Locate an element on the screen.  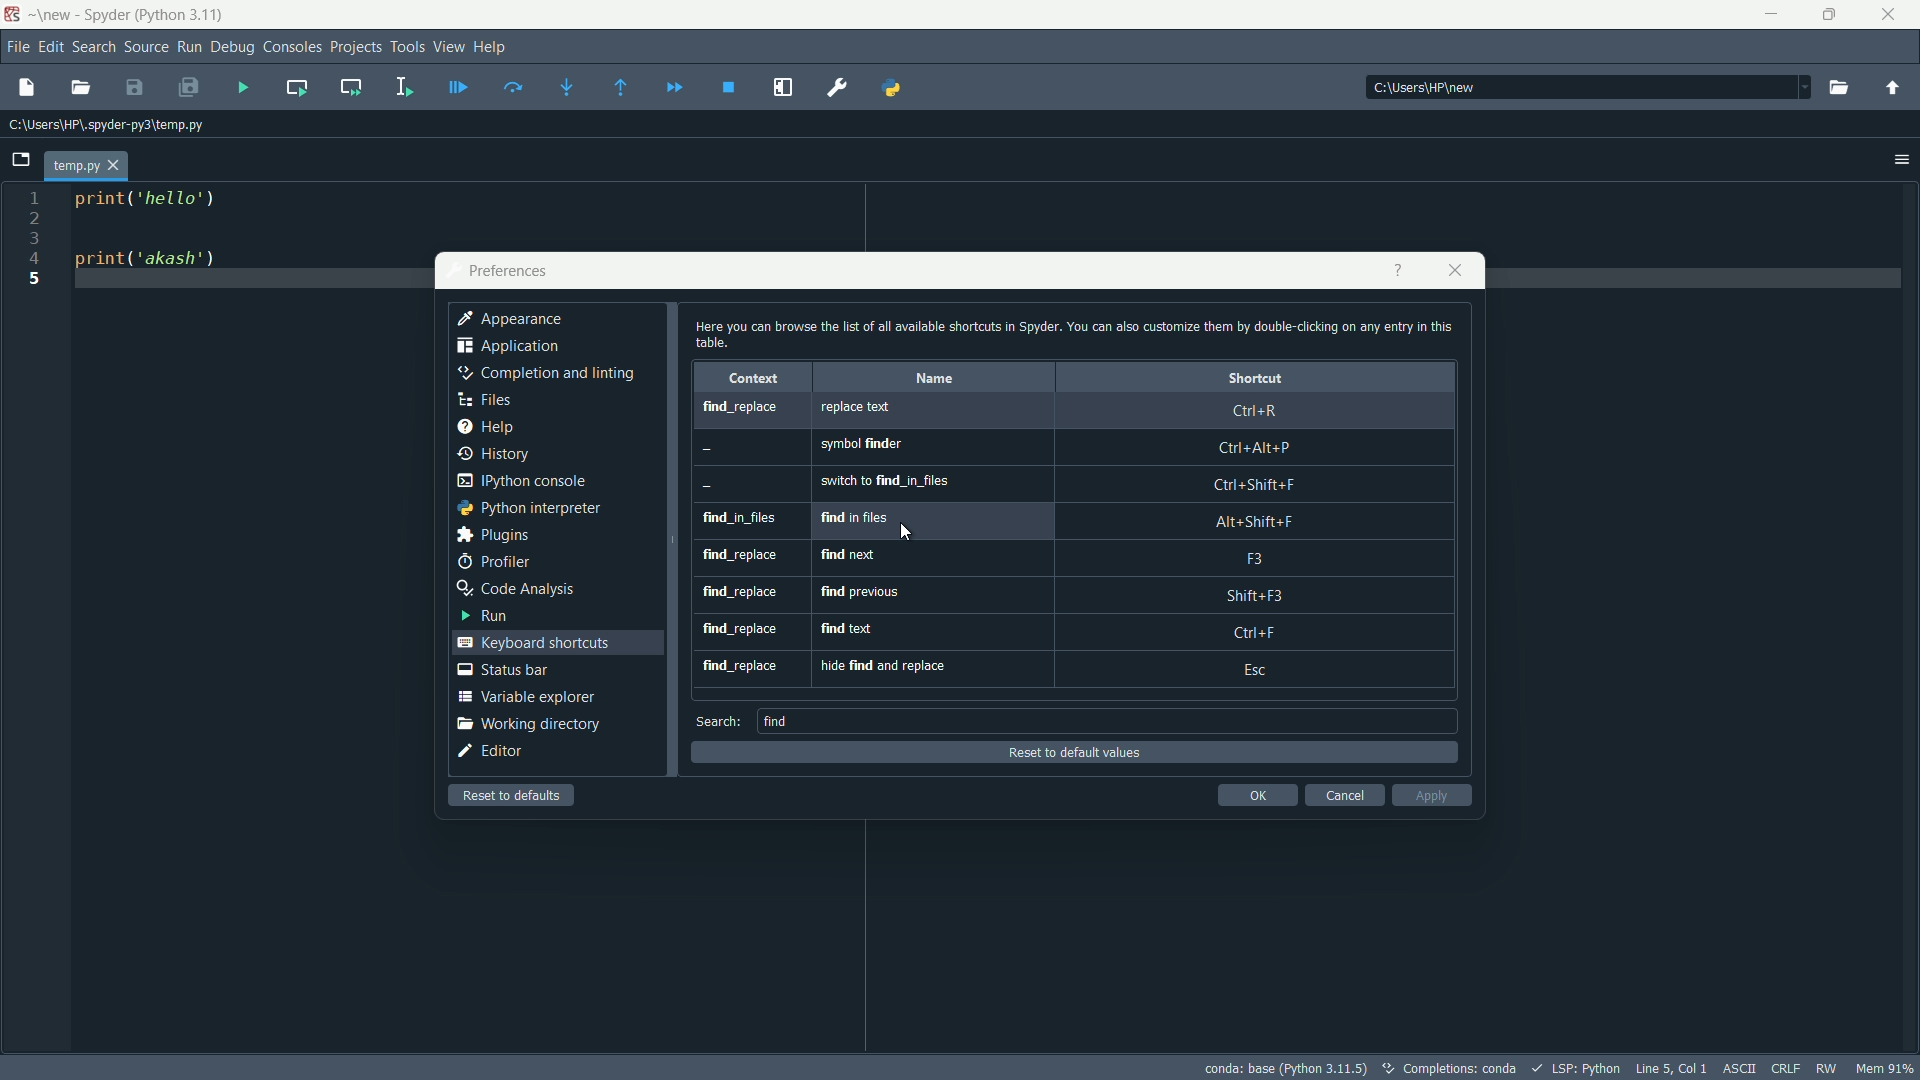
file menu is located at coordinates (17, 43).